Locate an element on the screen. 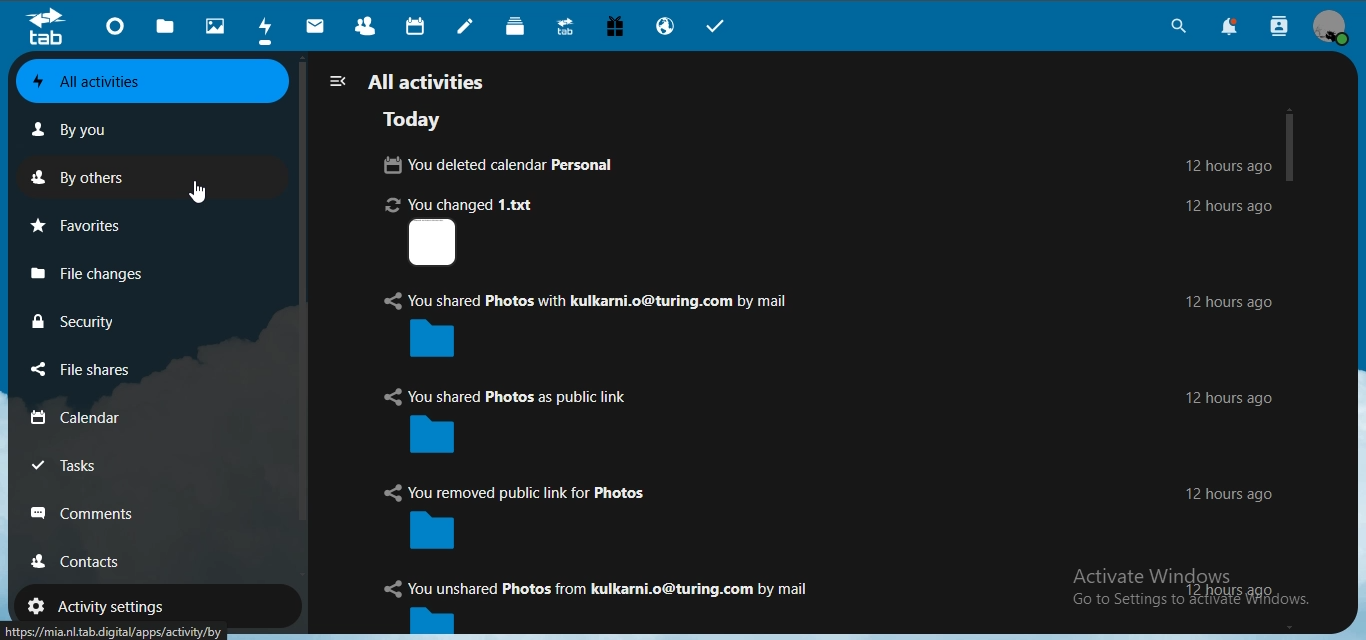  search is located at coordinates (1176, 26).